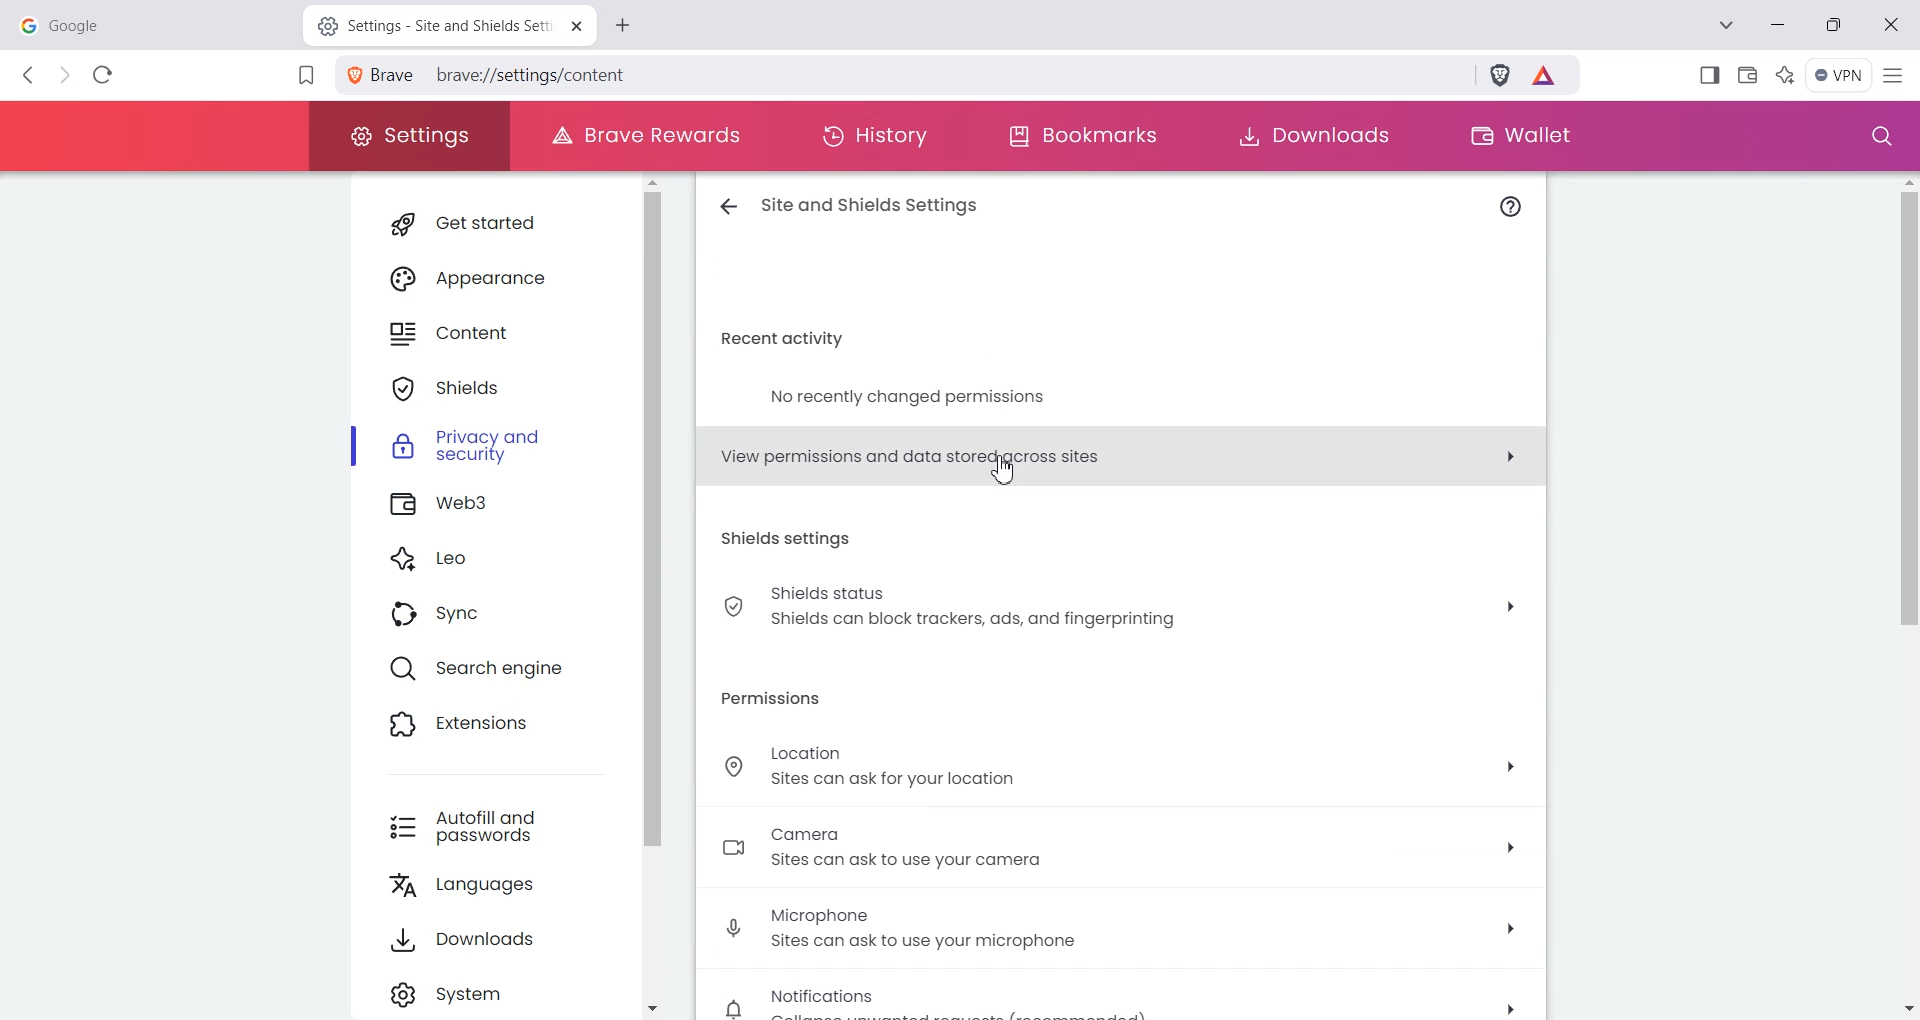 Image resolution: width=1920 pixels, height=1020 pixels. What do you see at coordinates (1748, 73) in the screenshot?
I see `Wallet` at bounding box center [1748, 73].